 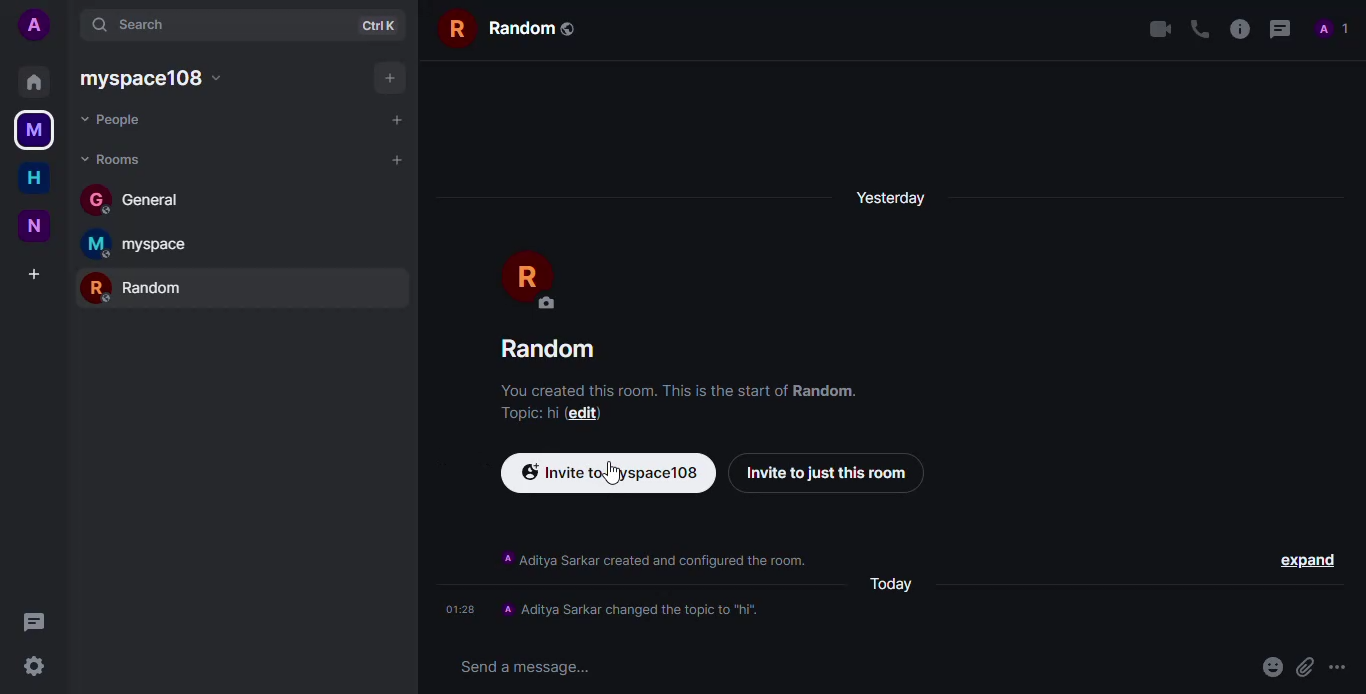 I want to click on random, so click(x=140, y=287).